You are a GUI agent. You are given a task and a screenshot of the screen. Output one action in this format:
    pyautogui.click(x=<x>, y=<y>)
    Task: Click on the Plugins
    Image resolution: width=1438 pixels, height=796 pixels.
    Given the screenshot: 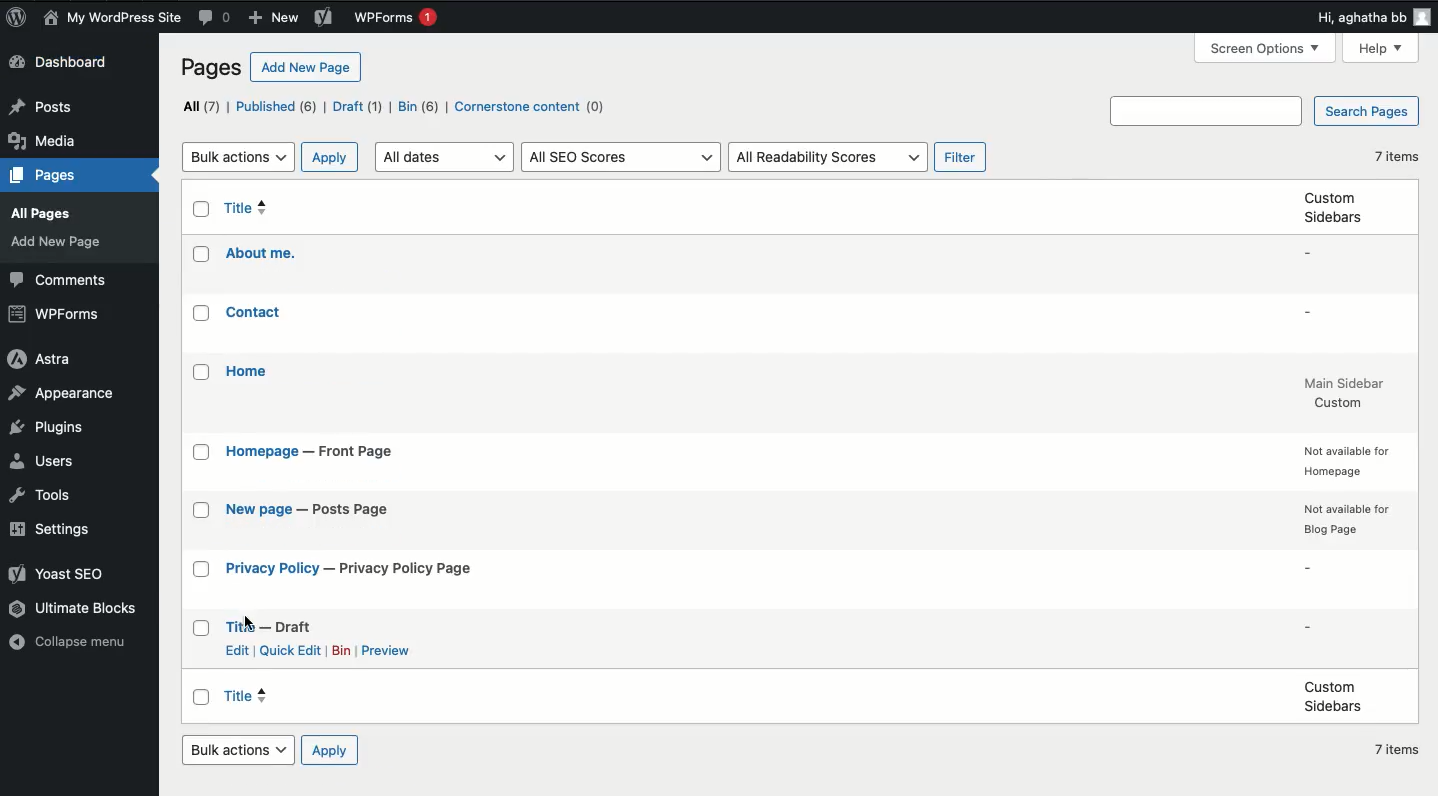 What is the action you would take?
    pyautogui.click(x=49, y=429)
    